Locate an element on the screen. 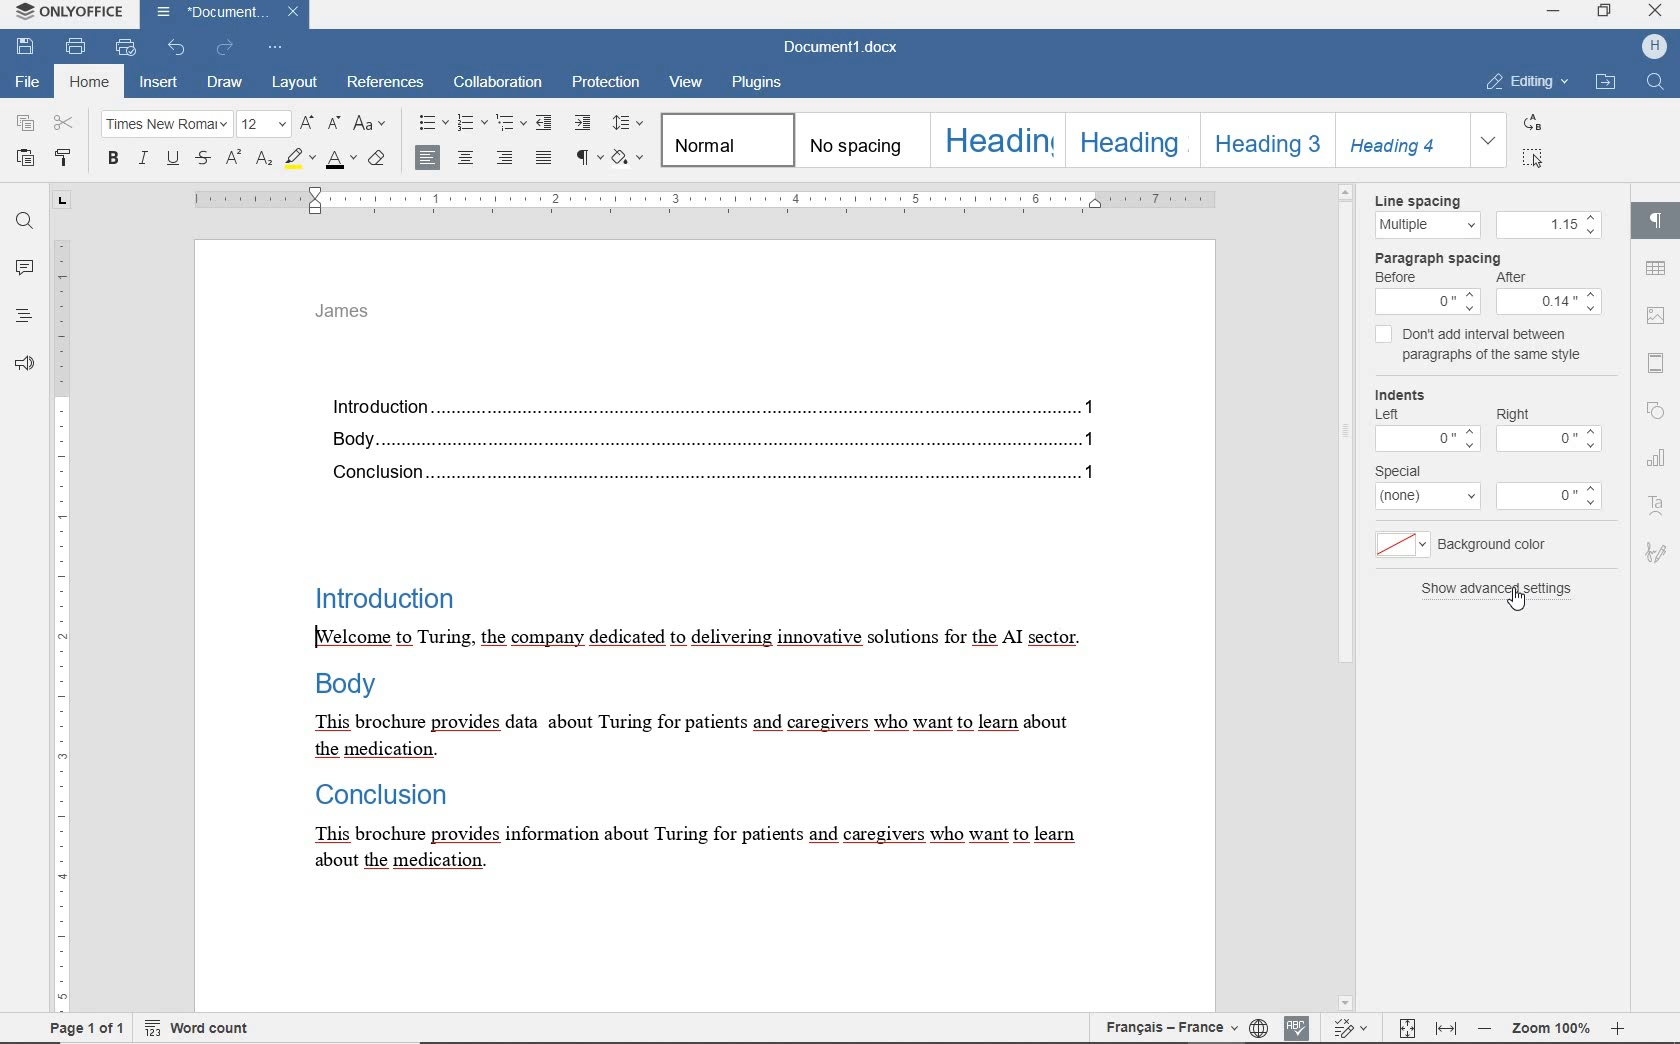  cursor is located at coordinates (1516, 602).